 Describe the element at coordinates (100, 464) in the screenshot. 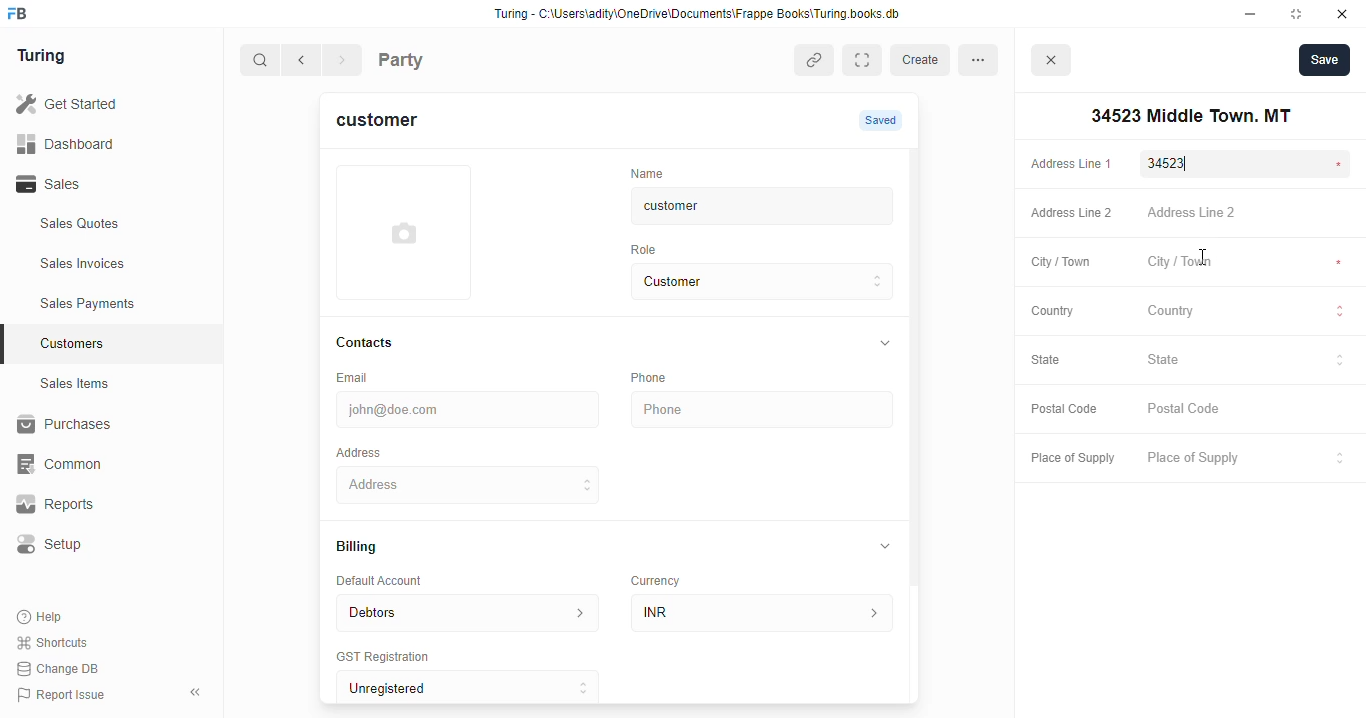

I see `‘Common` at that location.